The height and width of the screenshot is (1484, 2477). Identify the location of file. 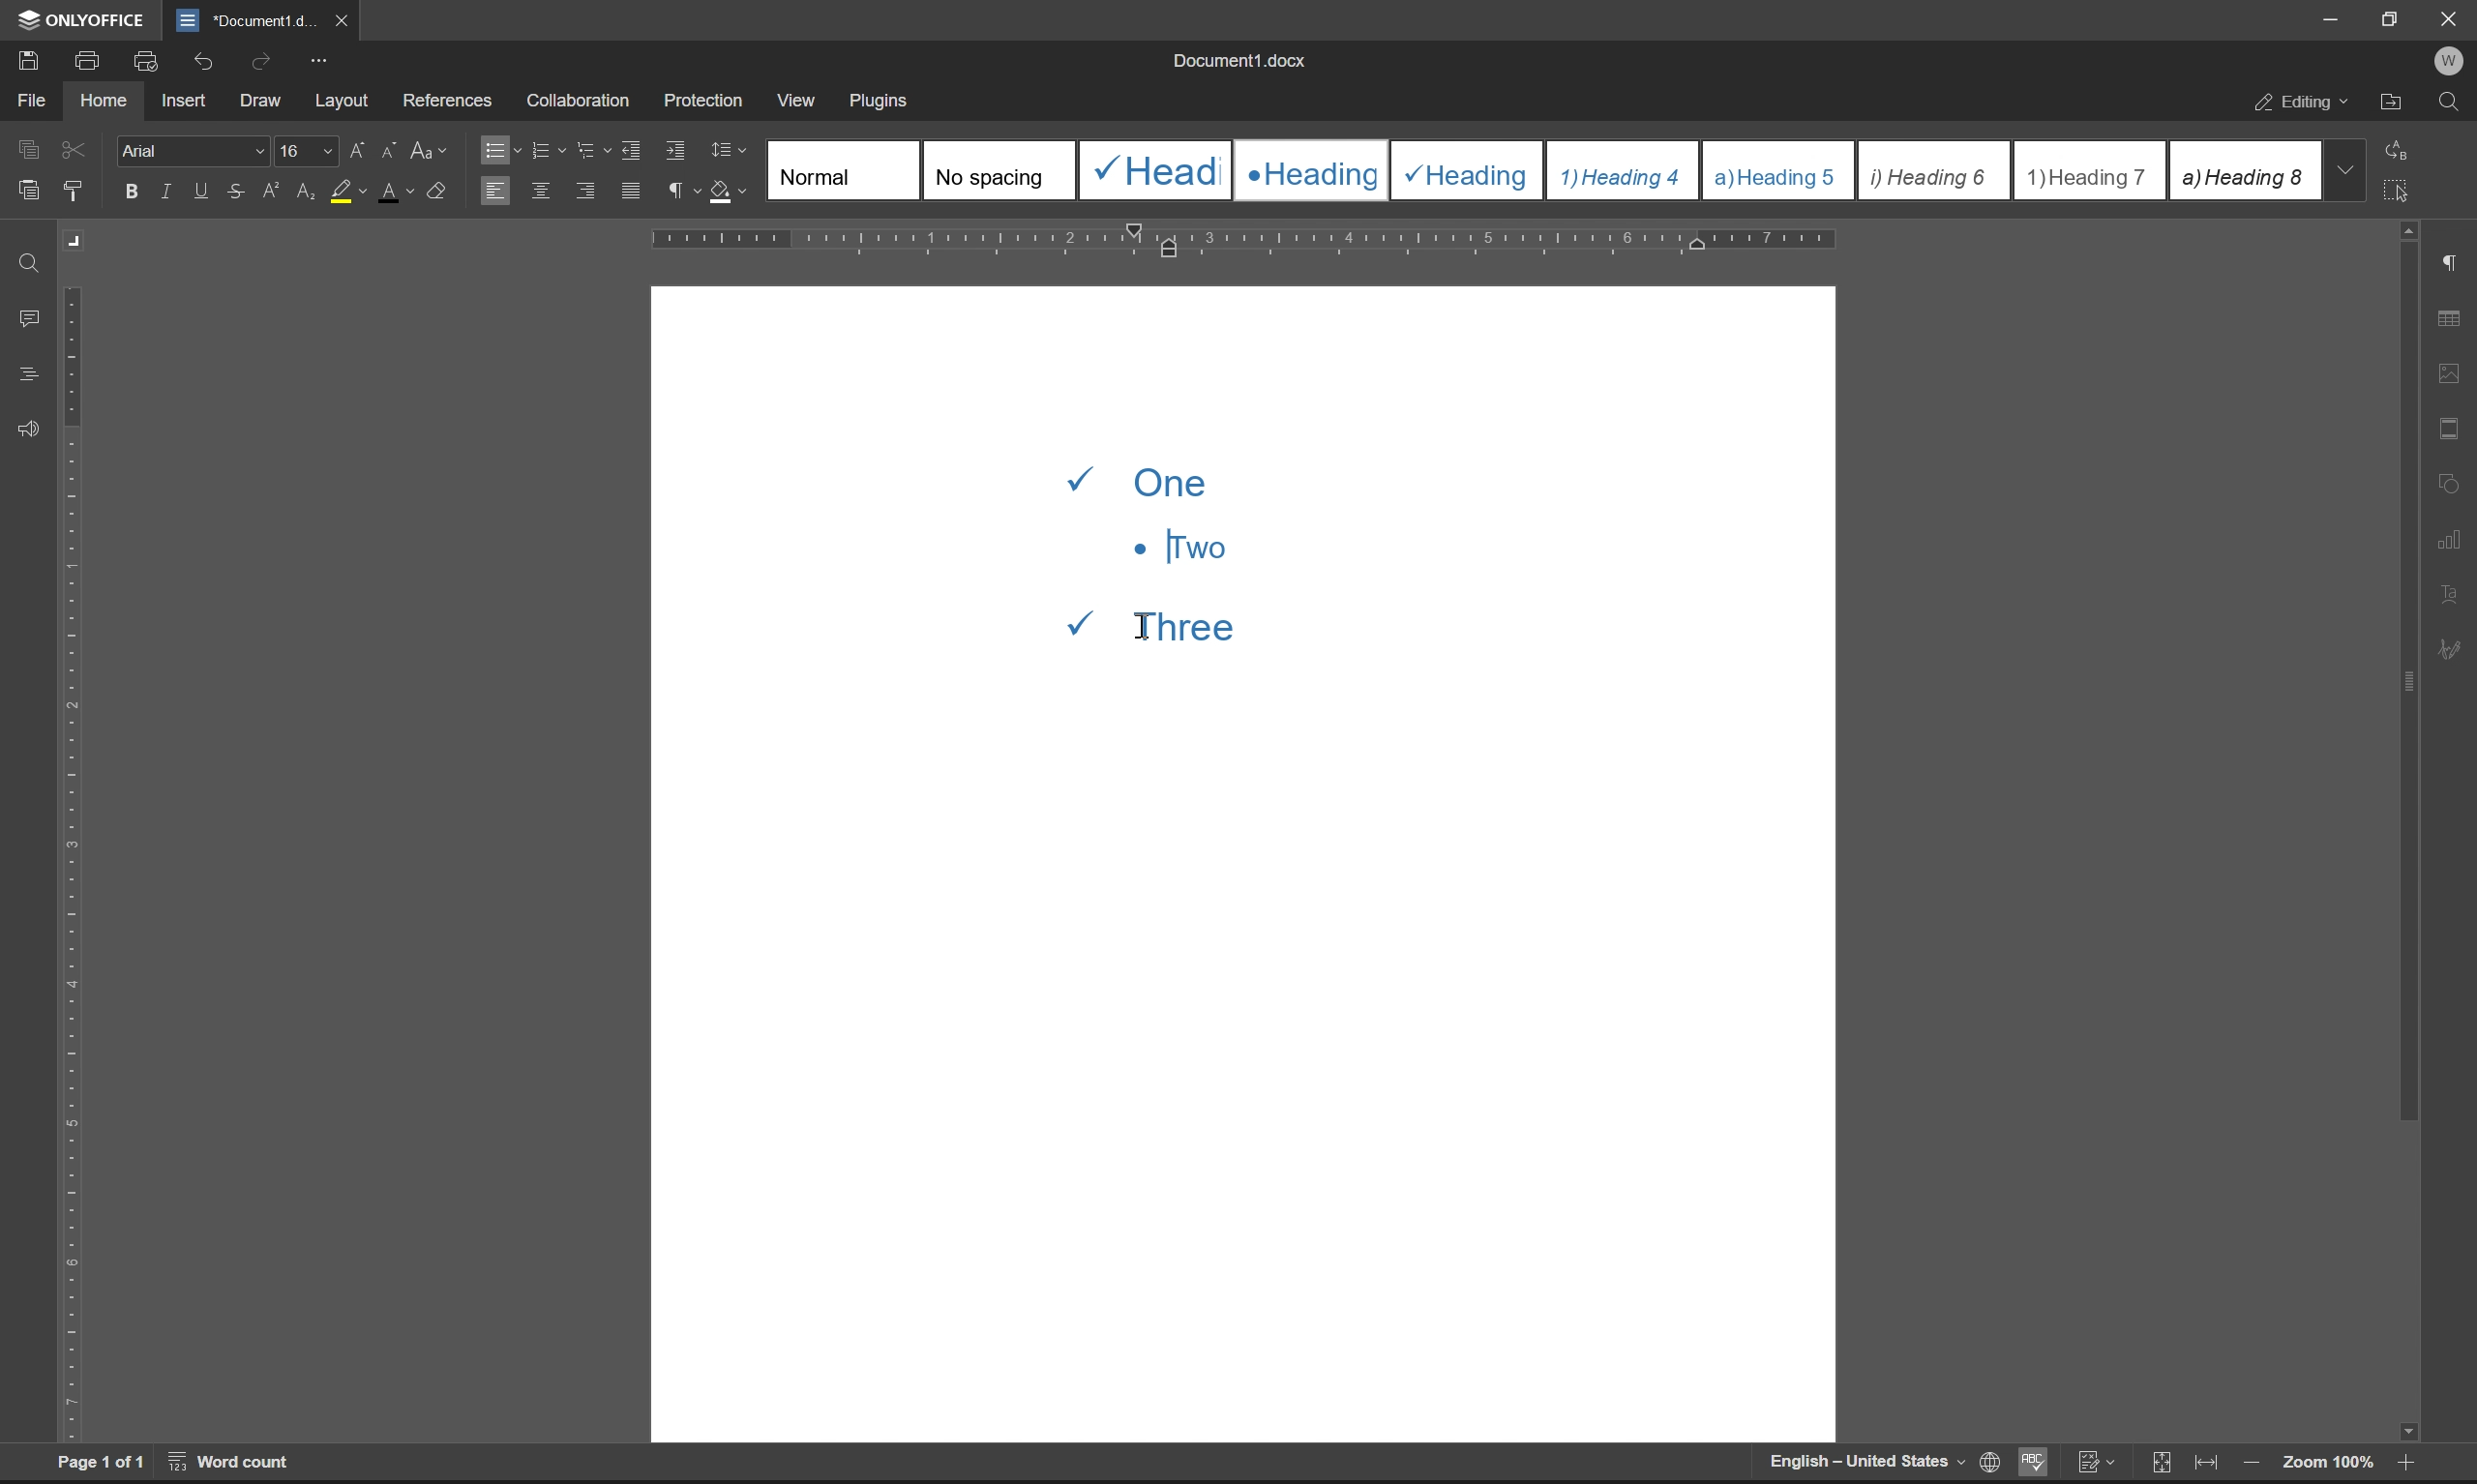
(30, 100).